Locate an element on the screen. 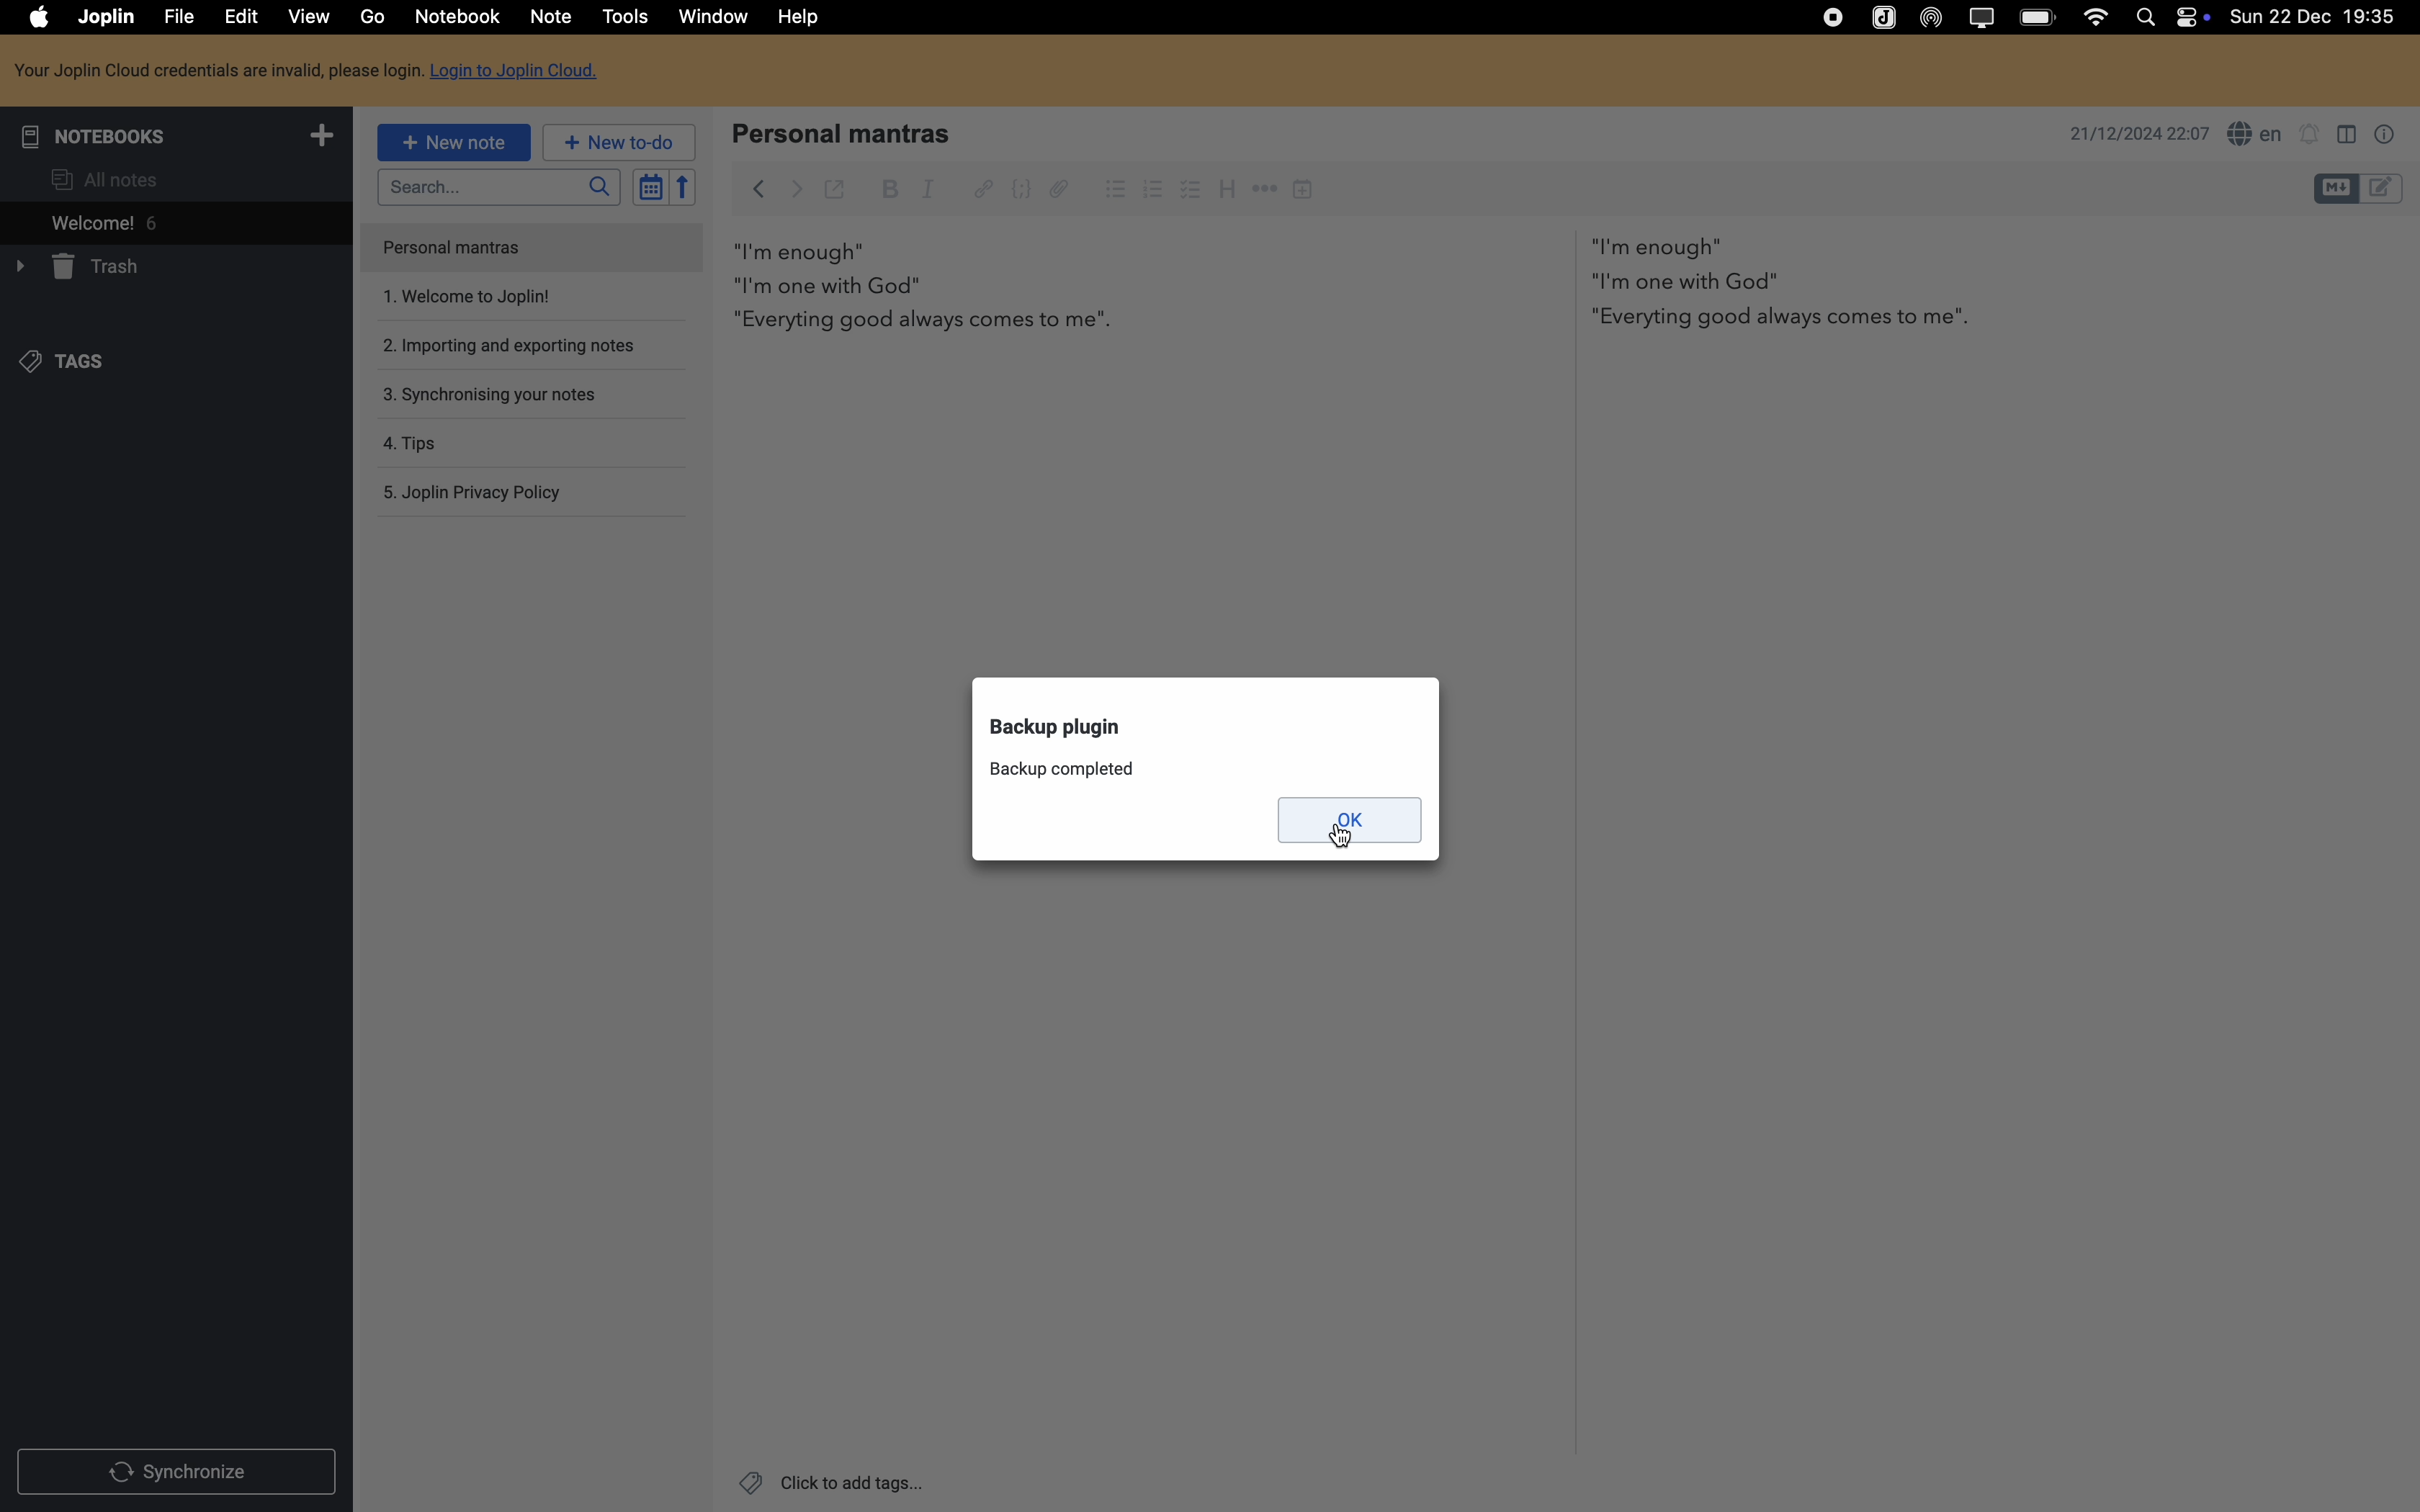 Image resolution: width=2420 pixels, height=1512 pixels. synchronize is located at coordinates (174, 1475).